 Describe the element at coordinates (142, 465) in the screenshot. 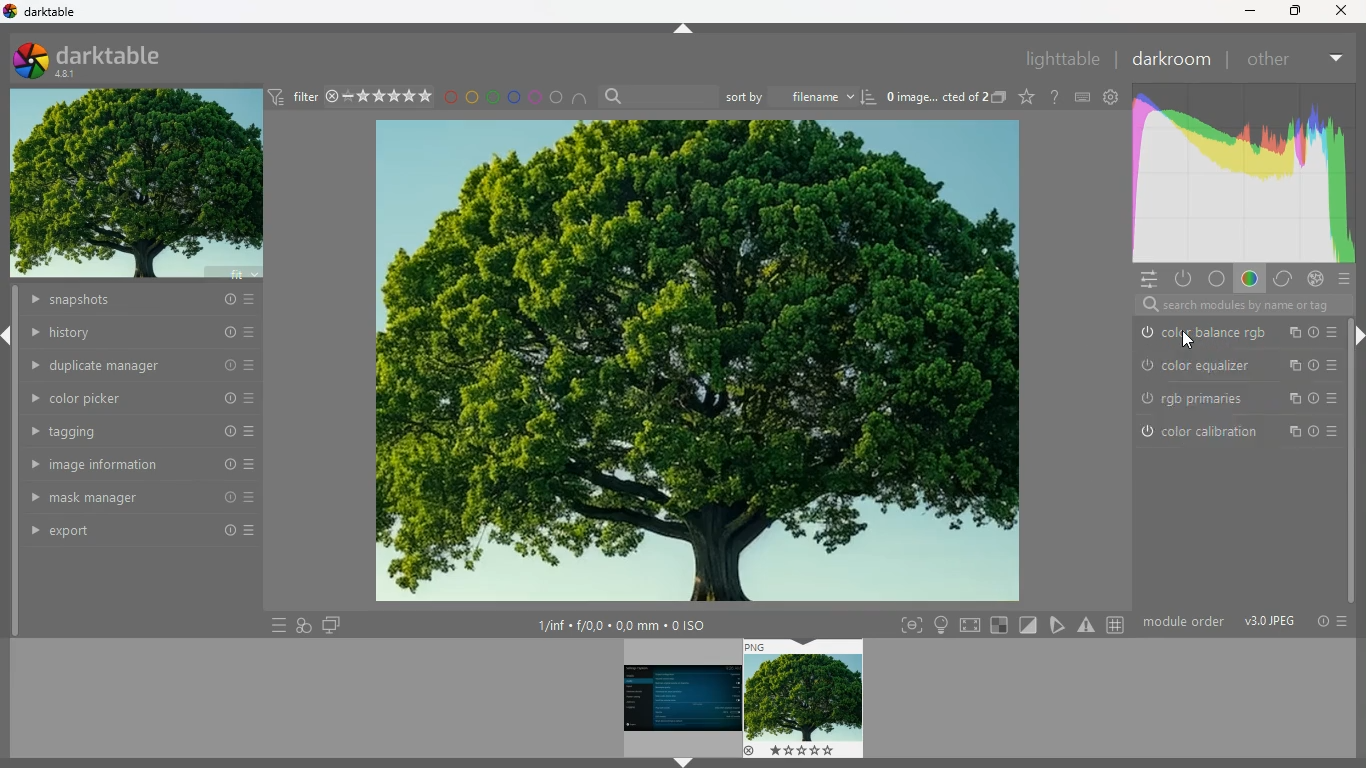

I see `image information` at that location.